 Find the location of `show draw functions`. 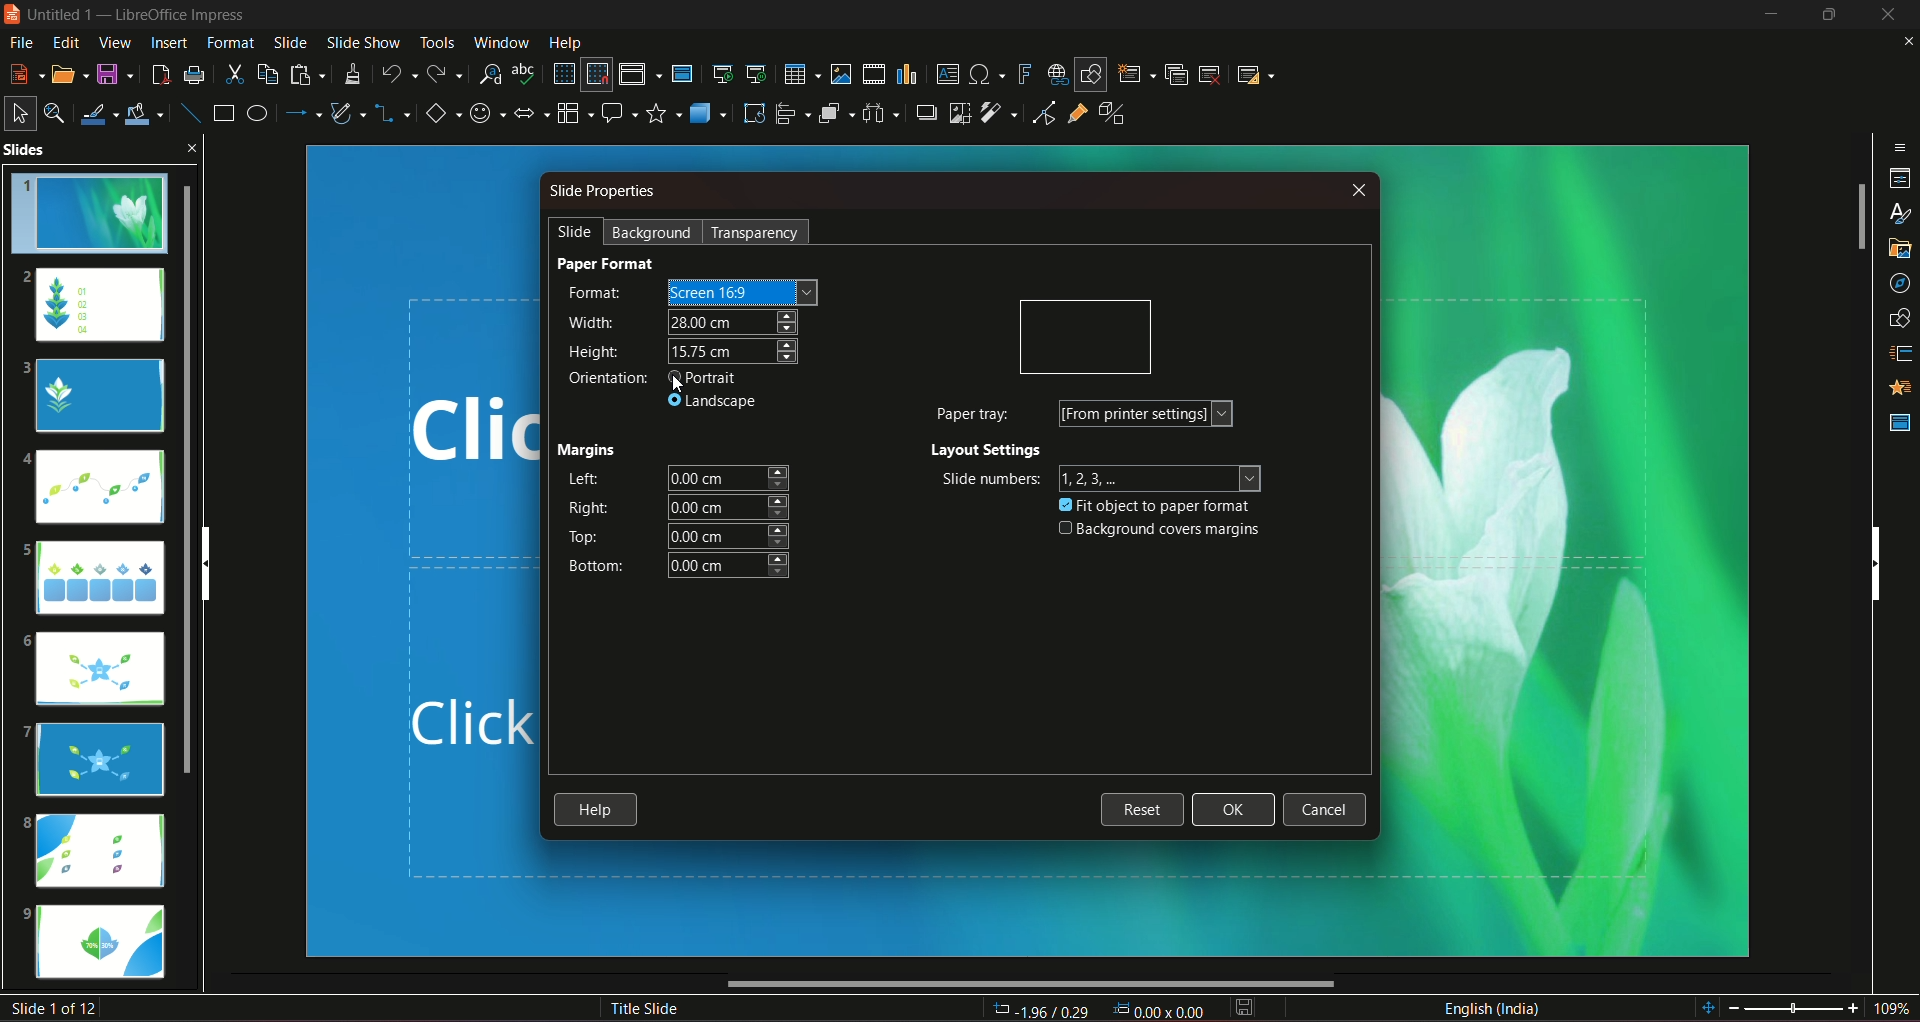

show draw functions is located at coordinates (1089, 73).